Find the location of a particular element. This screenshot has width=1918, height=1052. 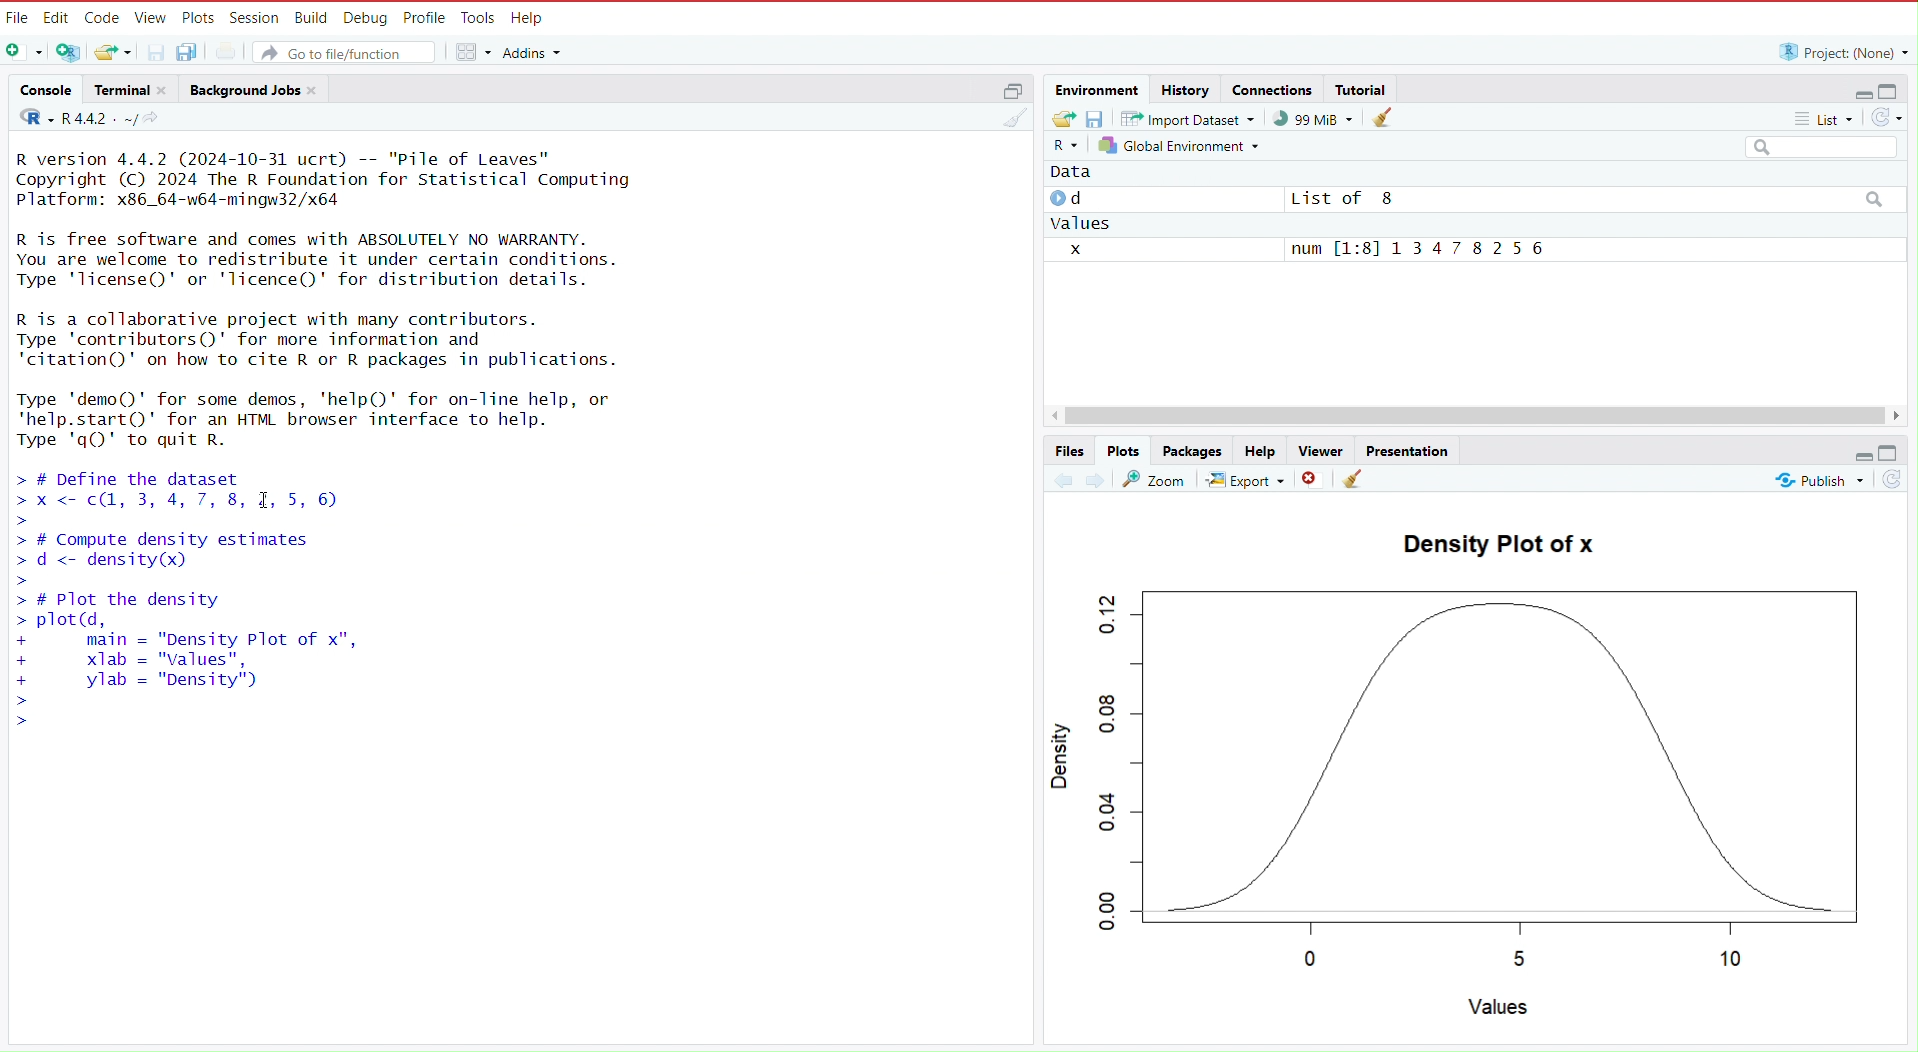

environment is located at coordinates (1094, 88).